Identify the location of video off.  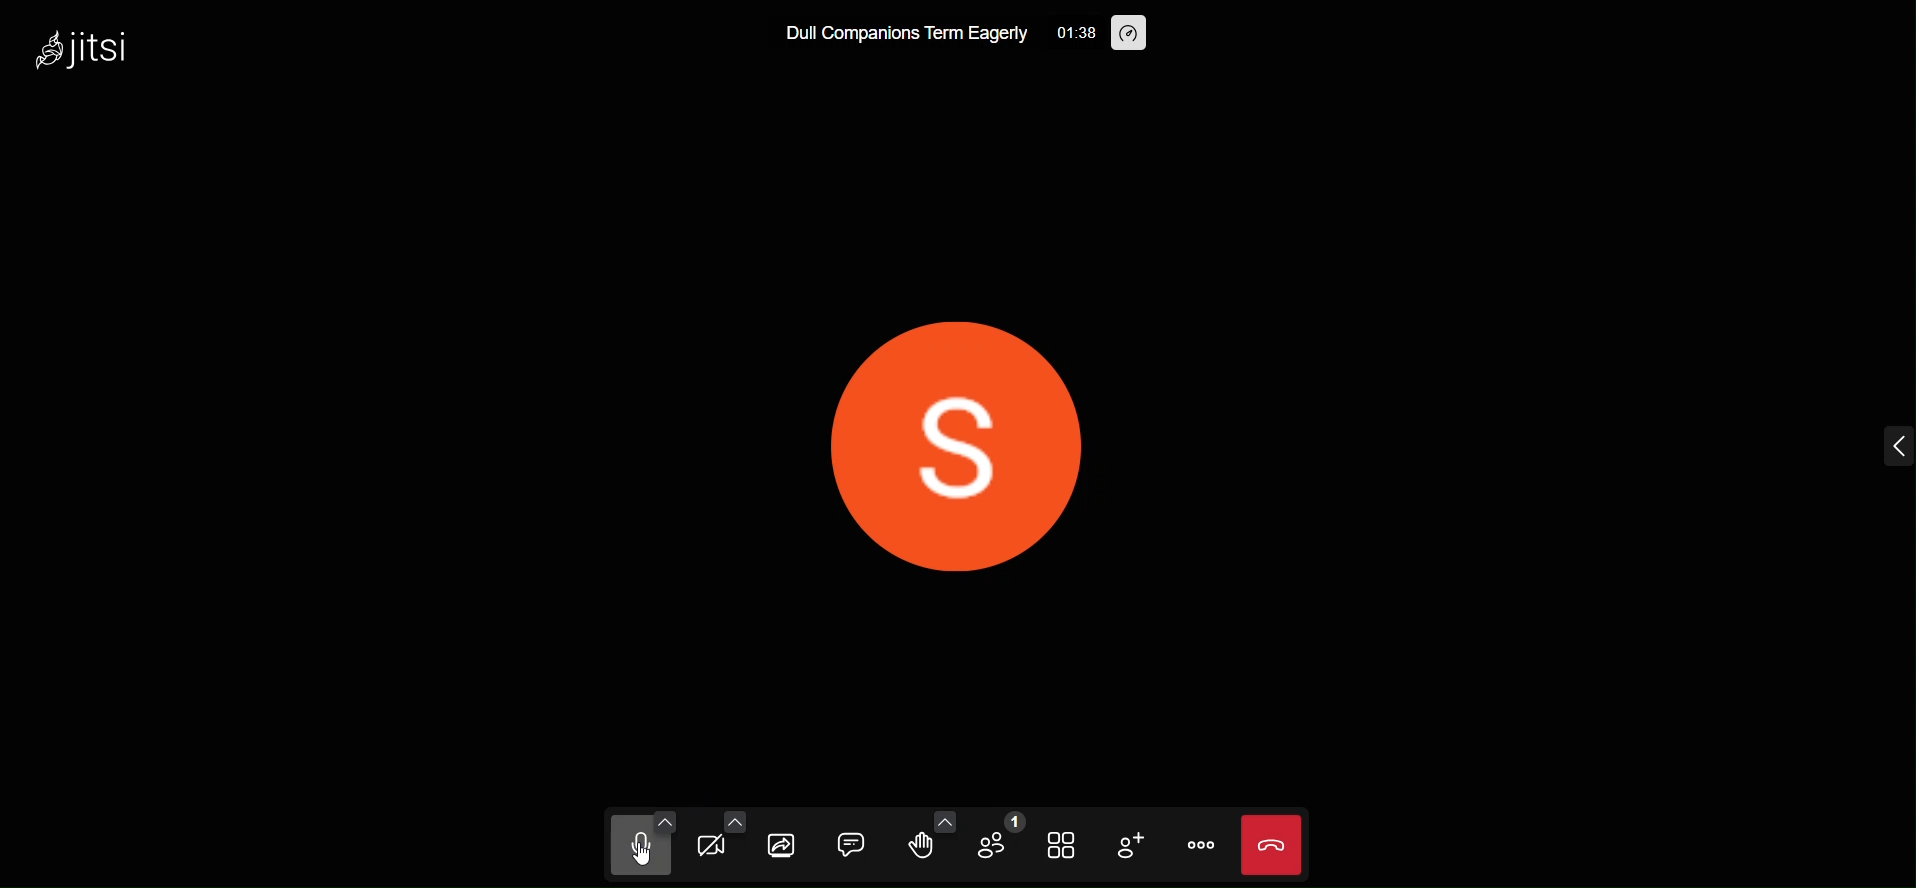
(711, 849).